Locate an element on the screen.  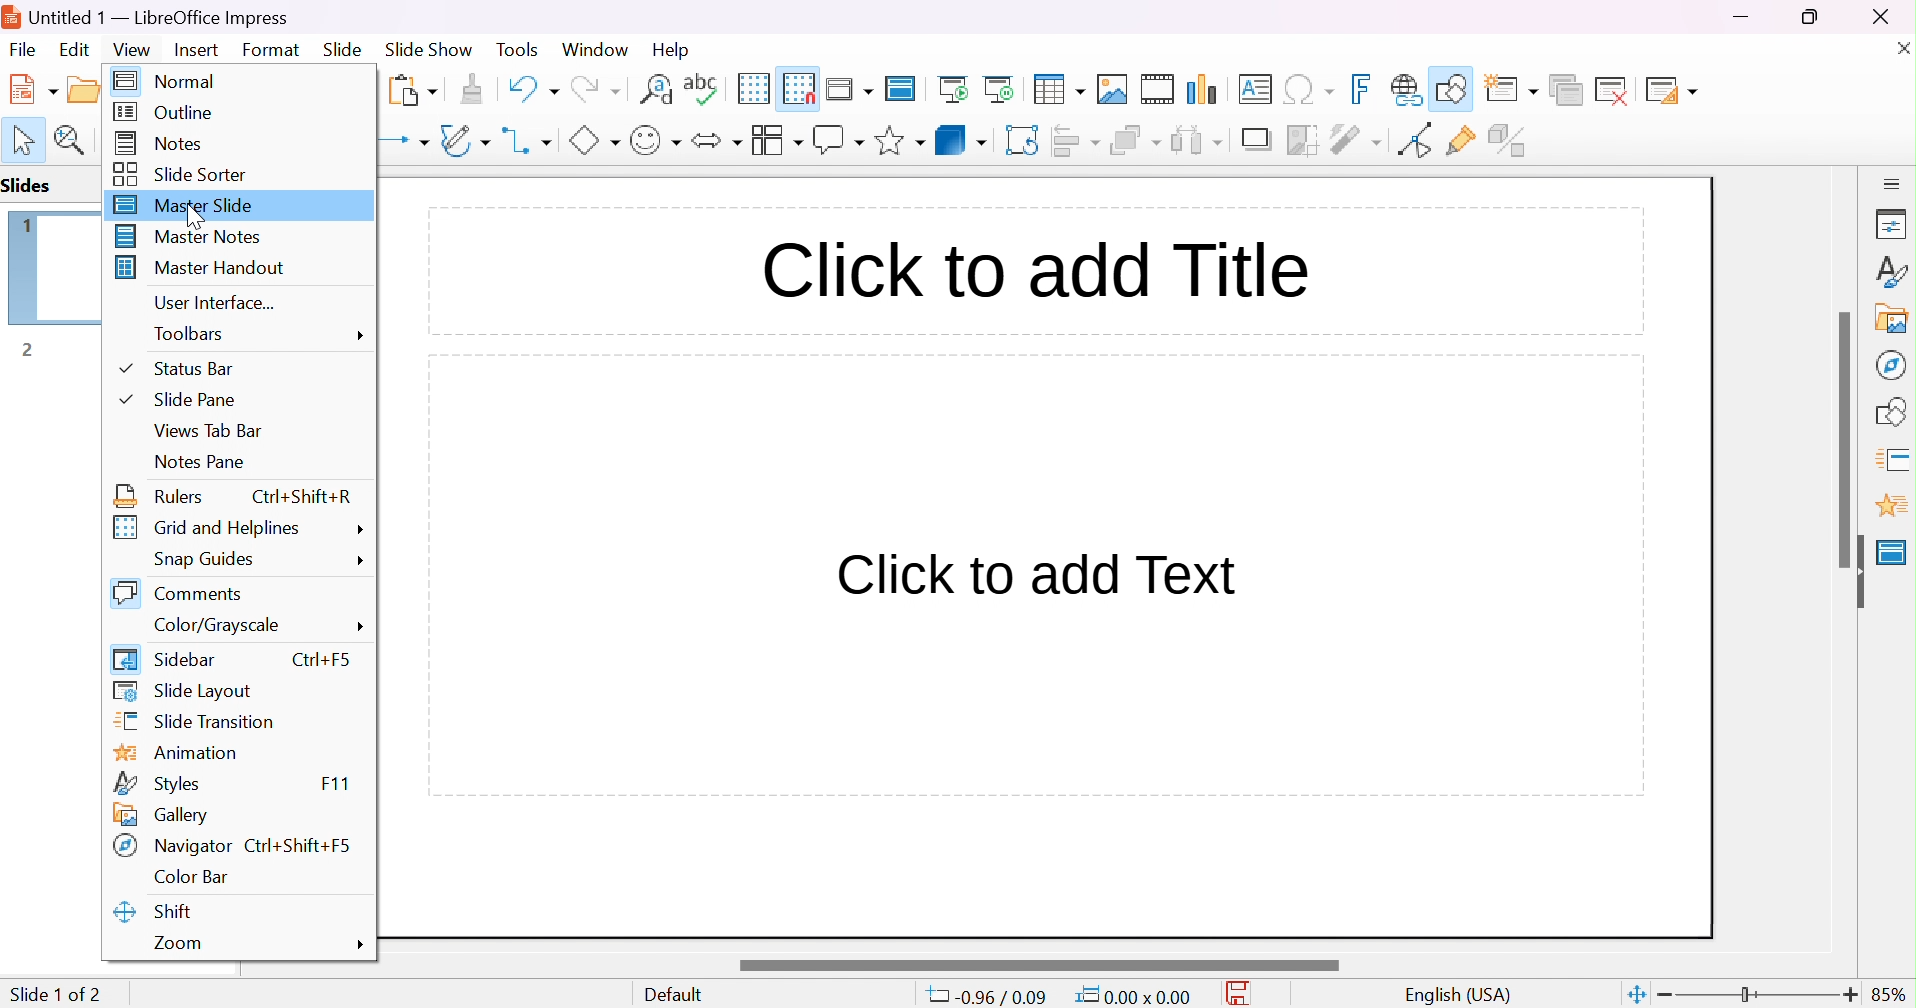
styles is located at coordinates (1893, 271).